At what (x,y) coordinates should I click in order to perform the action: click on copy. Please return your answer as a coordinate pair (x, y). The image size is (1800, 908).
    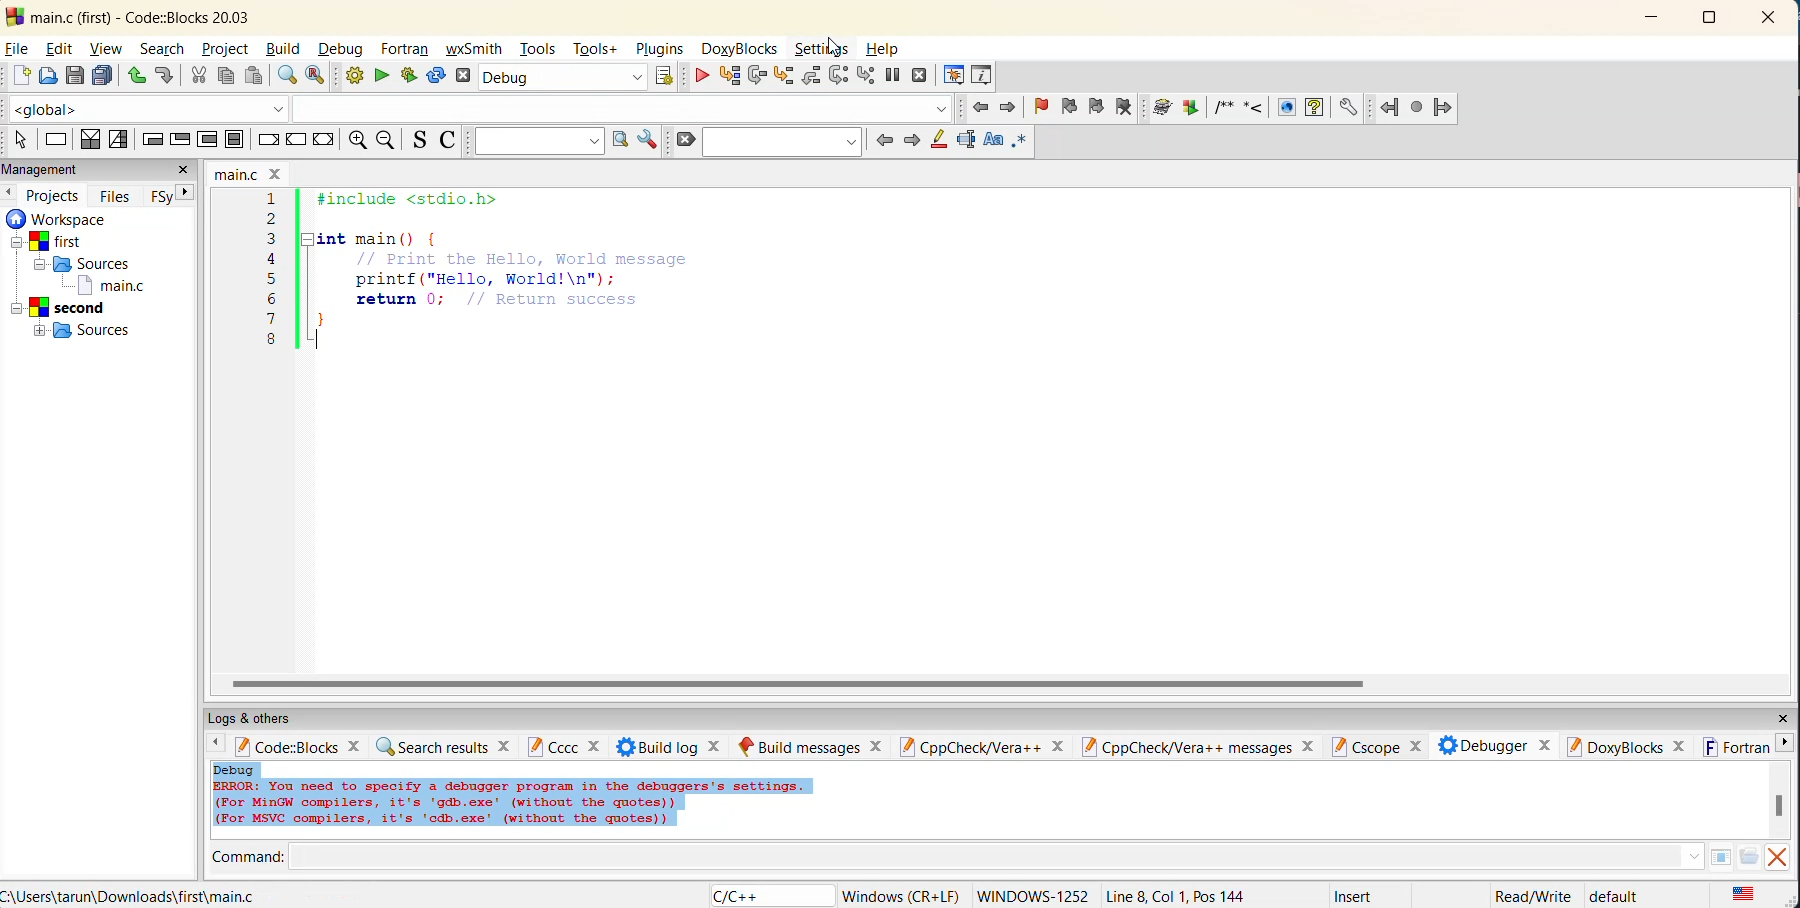
    Looking at the image, I should click on (228, 77).